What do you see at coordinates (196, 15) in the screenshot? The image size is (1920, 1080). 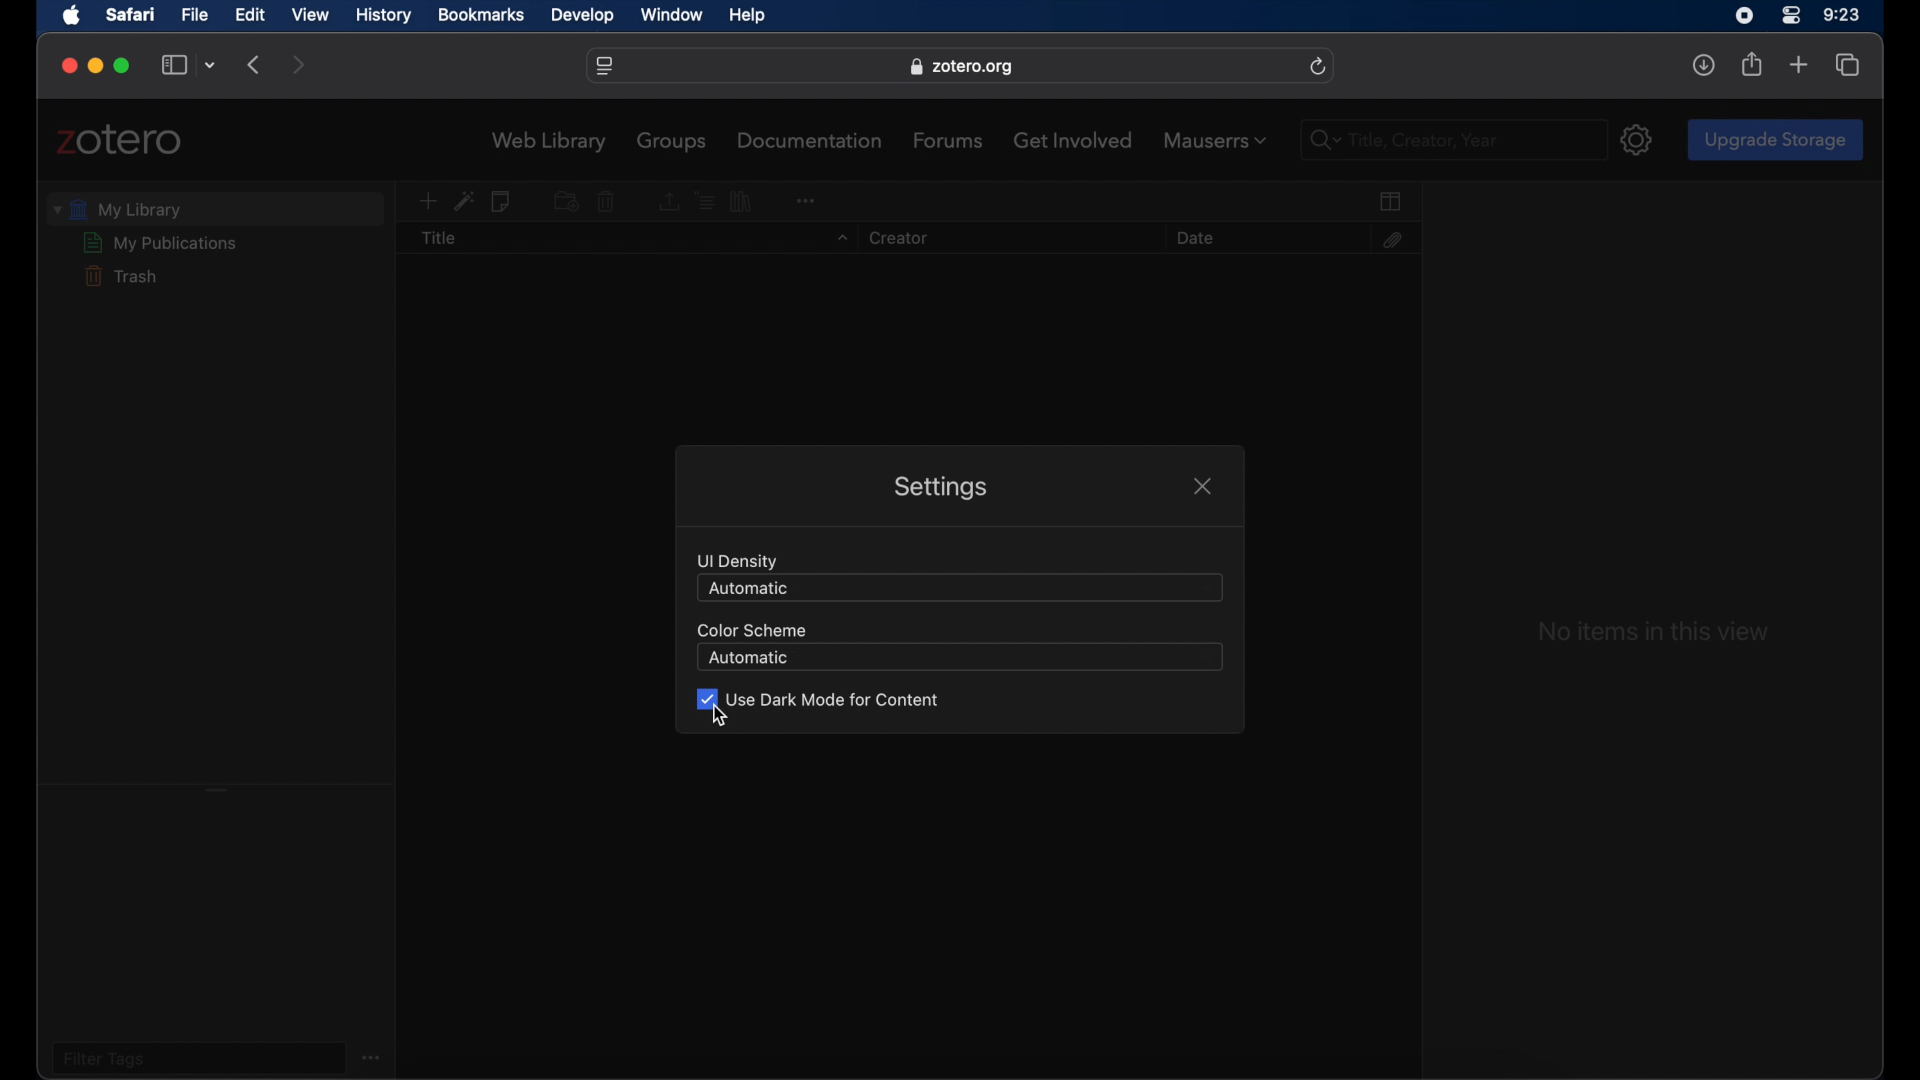 I see `file` at bounding box center [196, 15].